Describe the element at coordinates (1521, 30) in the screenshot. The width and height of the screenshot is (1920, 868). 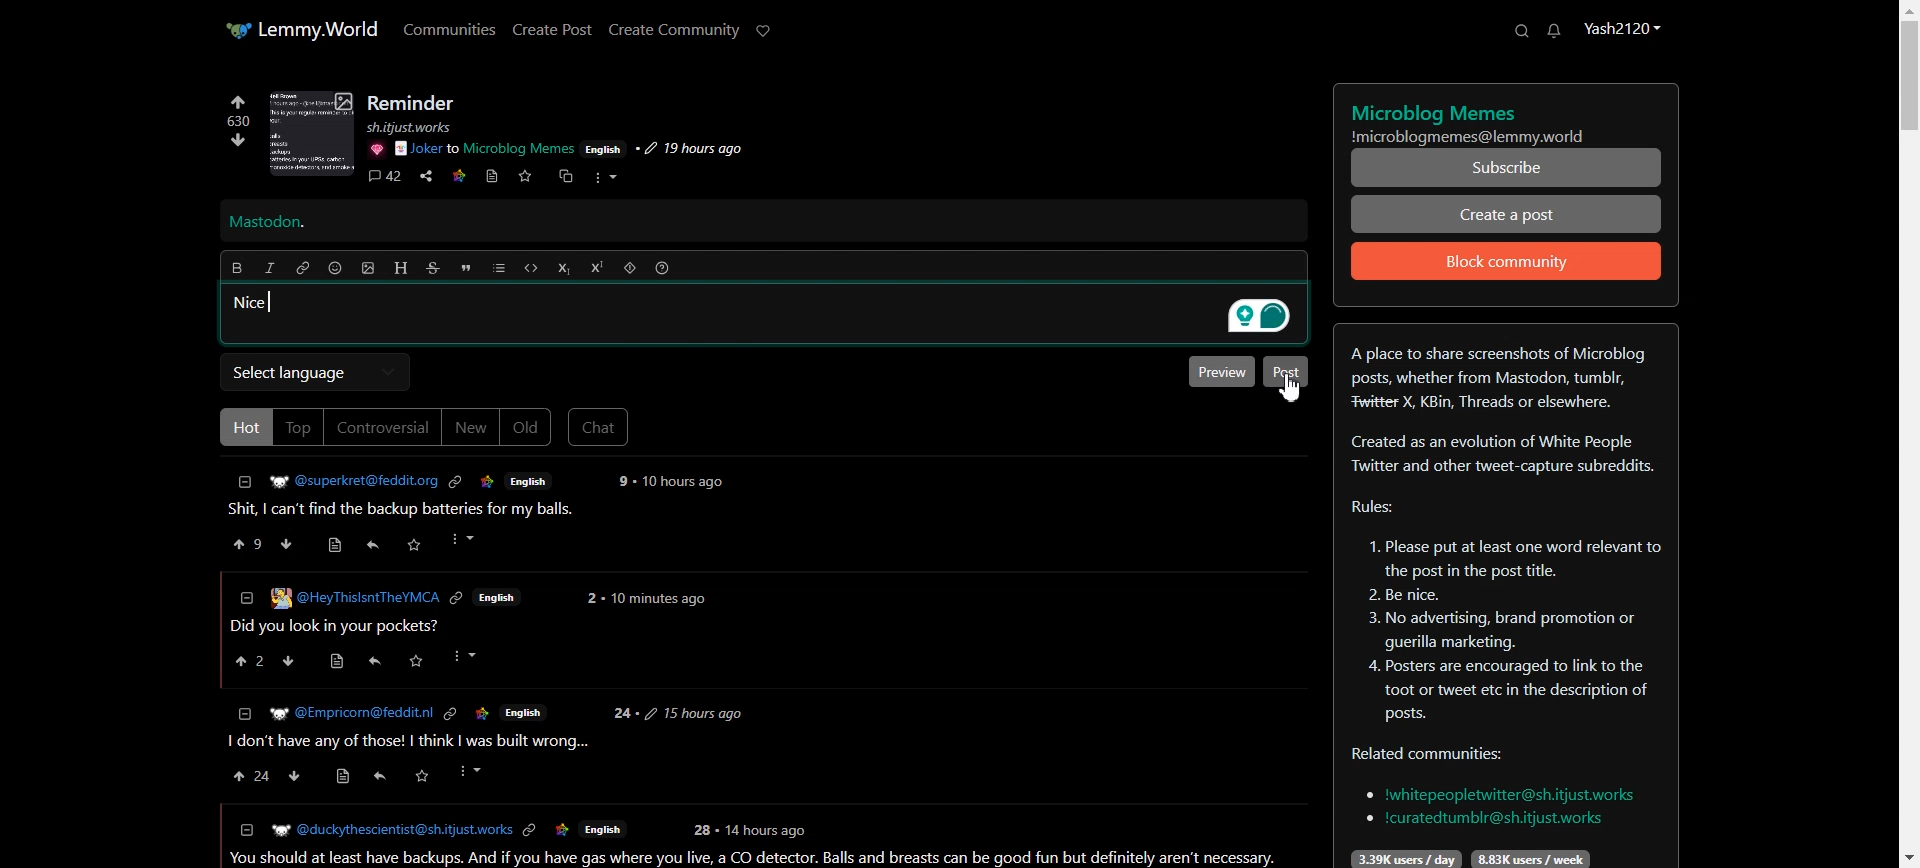
I see `Search` at that location.